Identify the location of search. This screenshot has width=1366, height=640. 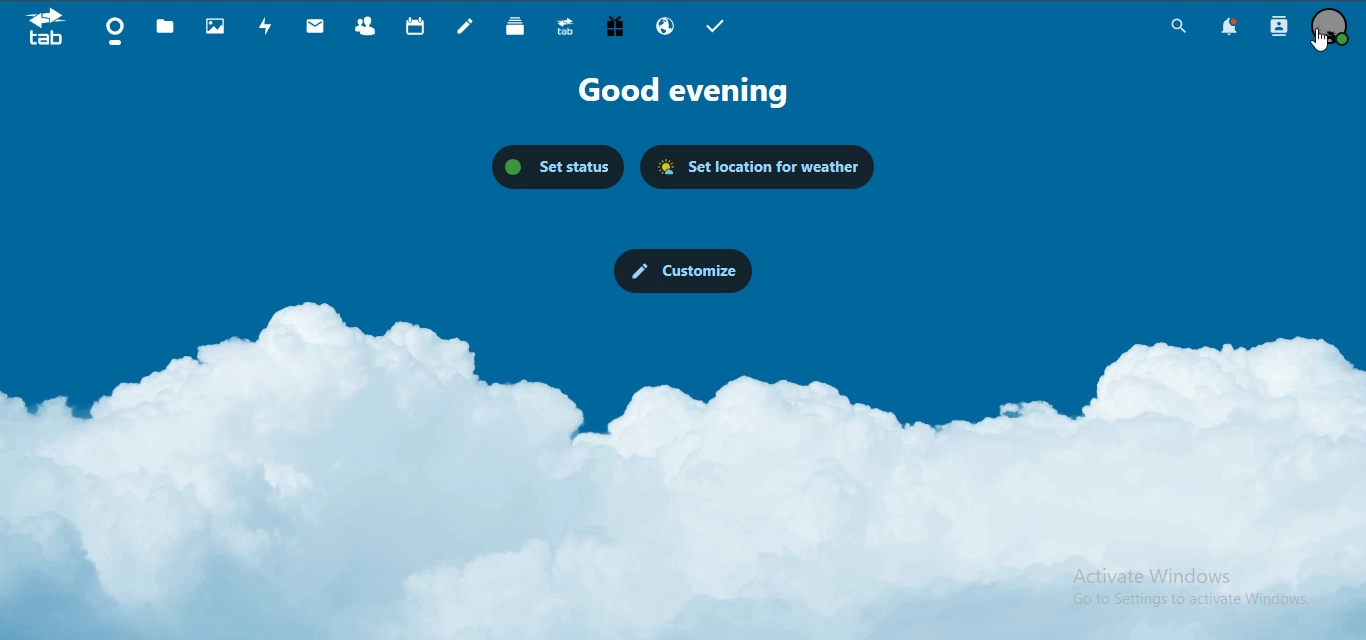
(1175, 29).